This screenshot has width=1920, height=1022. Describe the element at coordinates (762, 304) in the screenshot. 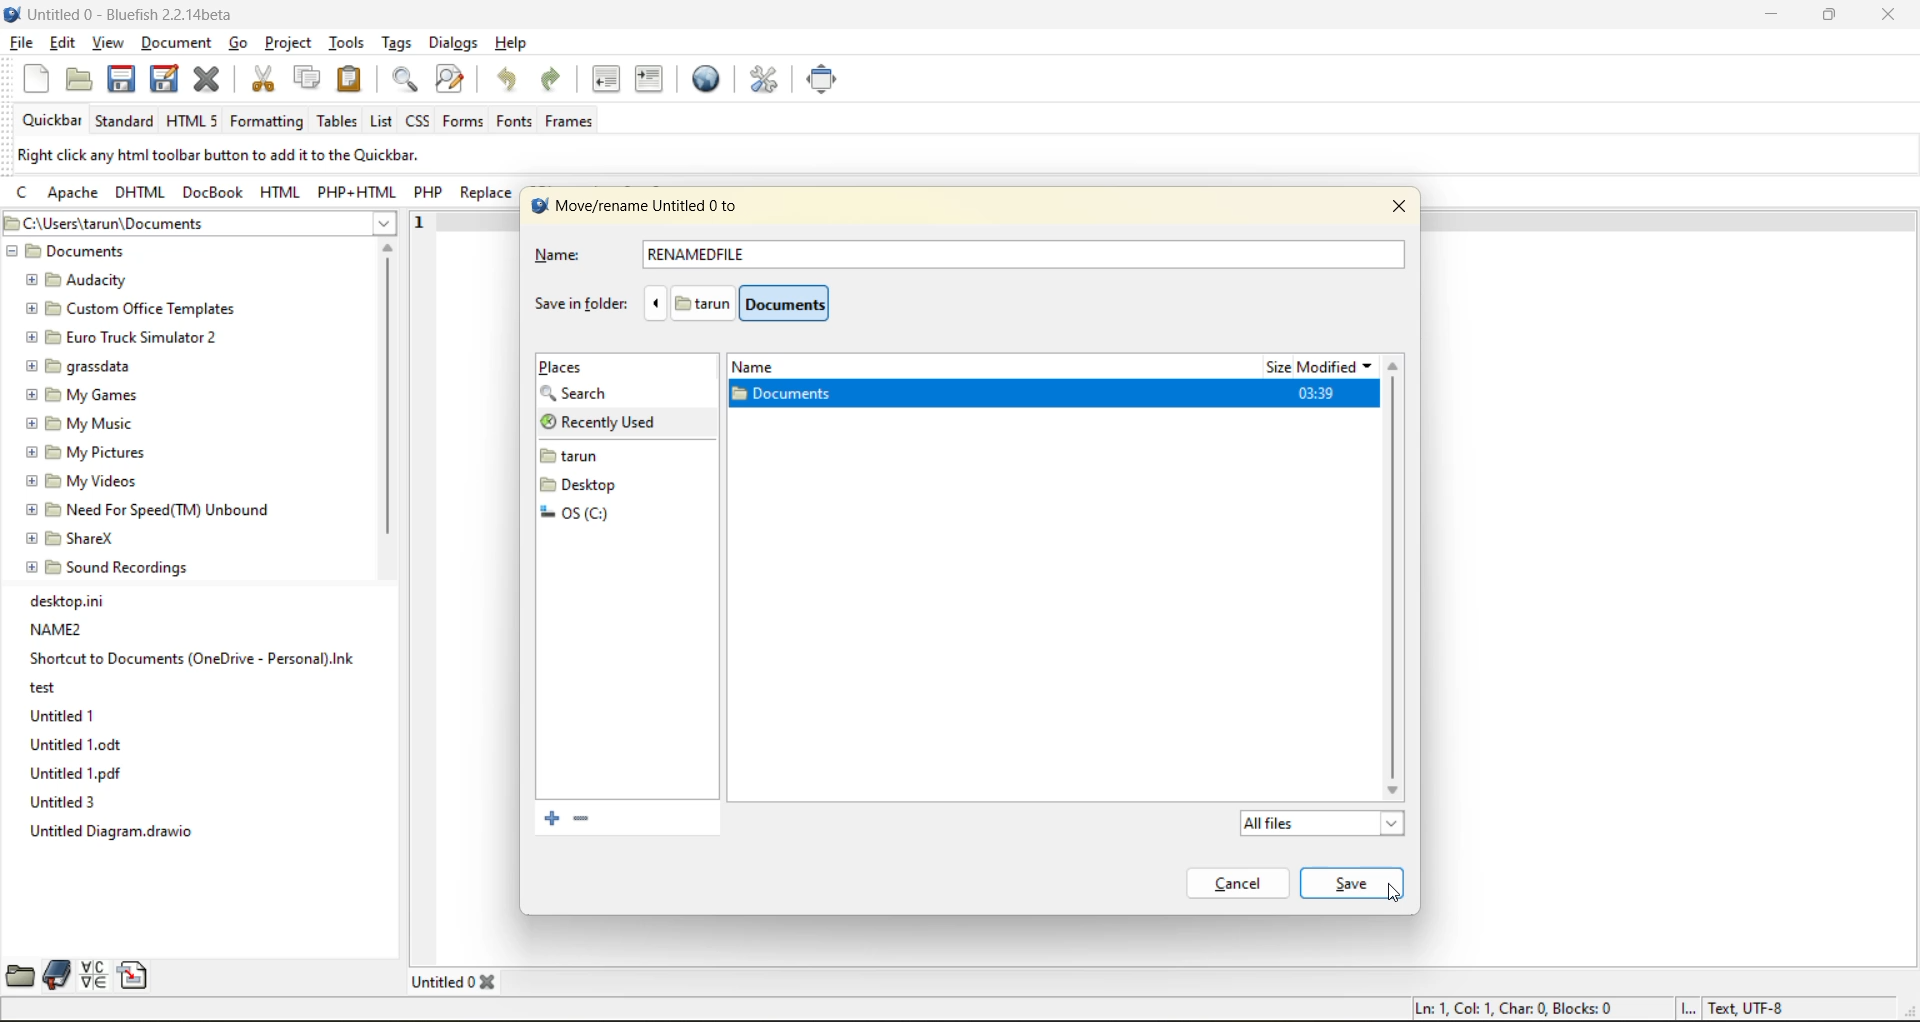

I see `file location` at that location.